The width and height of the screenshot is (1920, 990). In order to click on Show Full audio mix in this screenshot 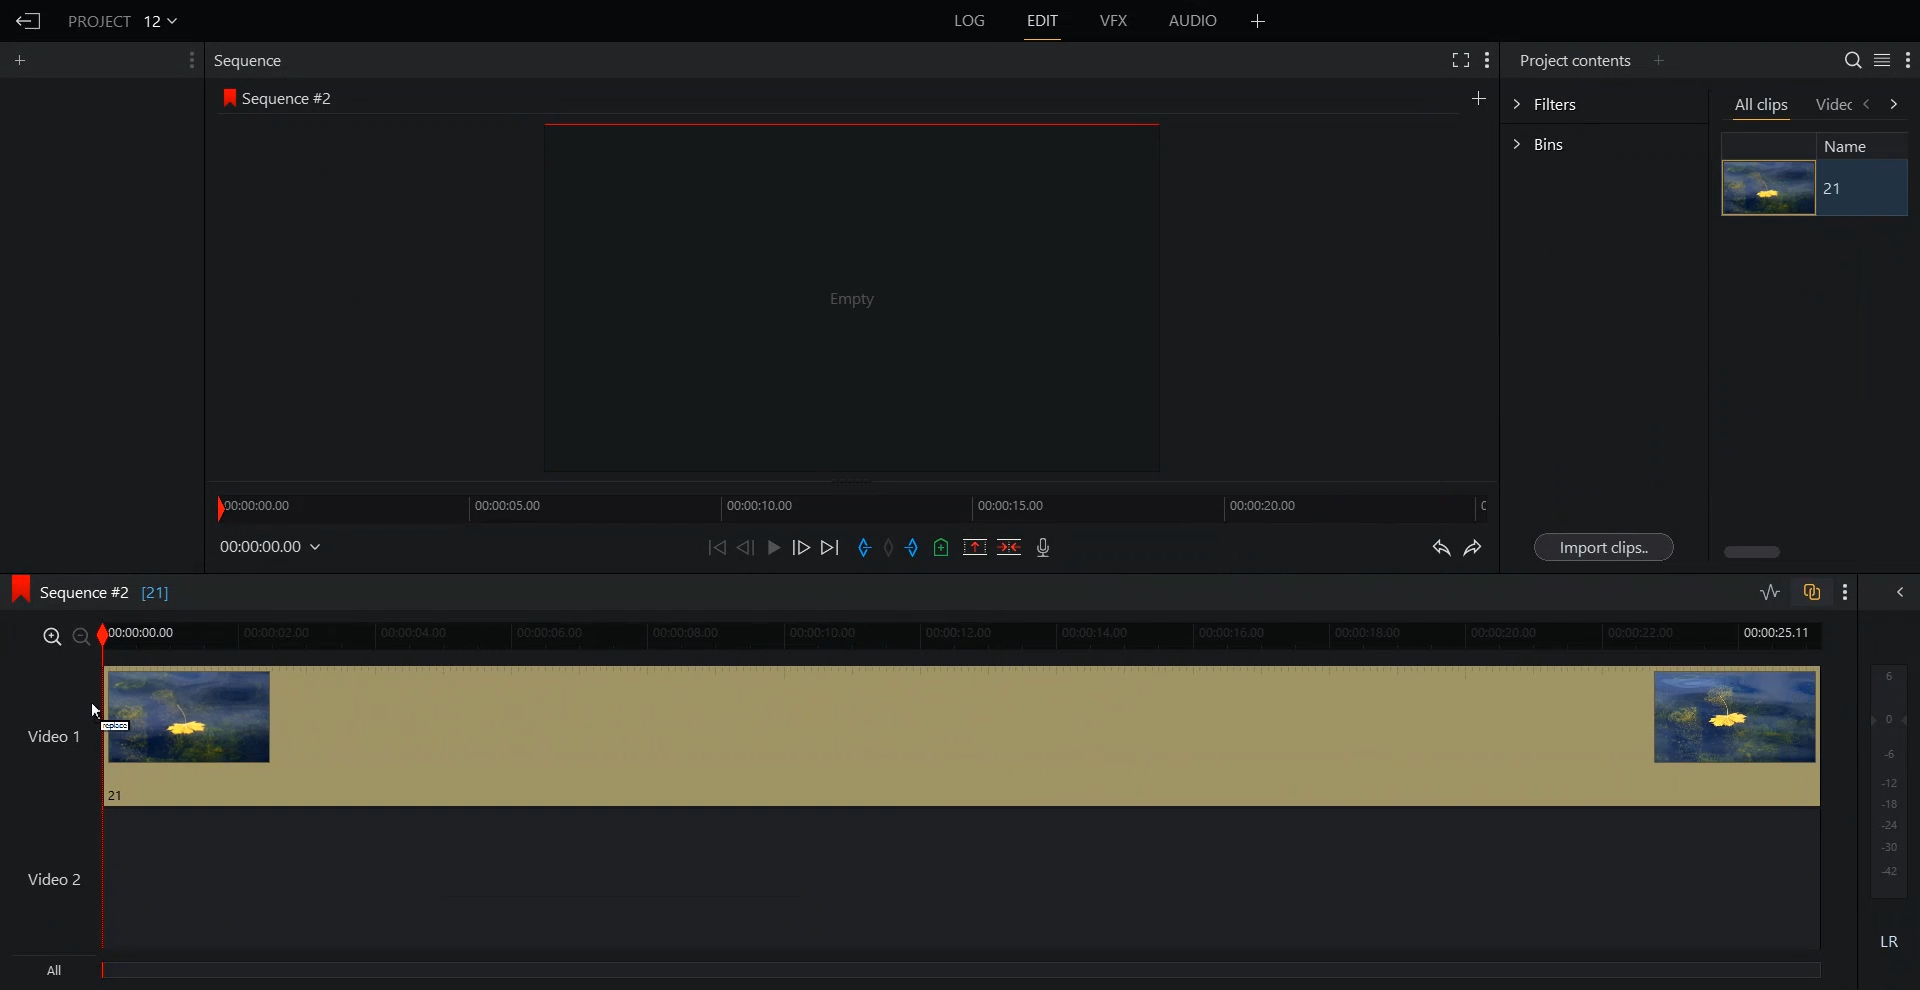, I will do `click(1894, 592)`.